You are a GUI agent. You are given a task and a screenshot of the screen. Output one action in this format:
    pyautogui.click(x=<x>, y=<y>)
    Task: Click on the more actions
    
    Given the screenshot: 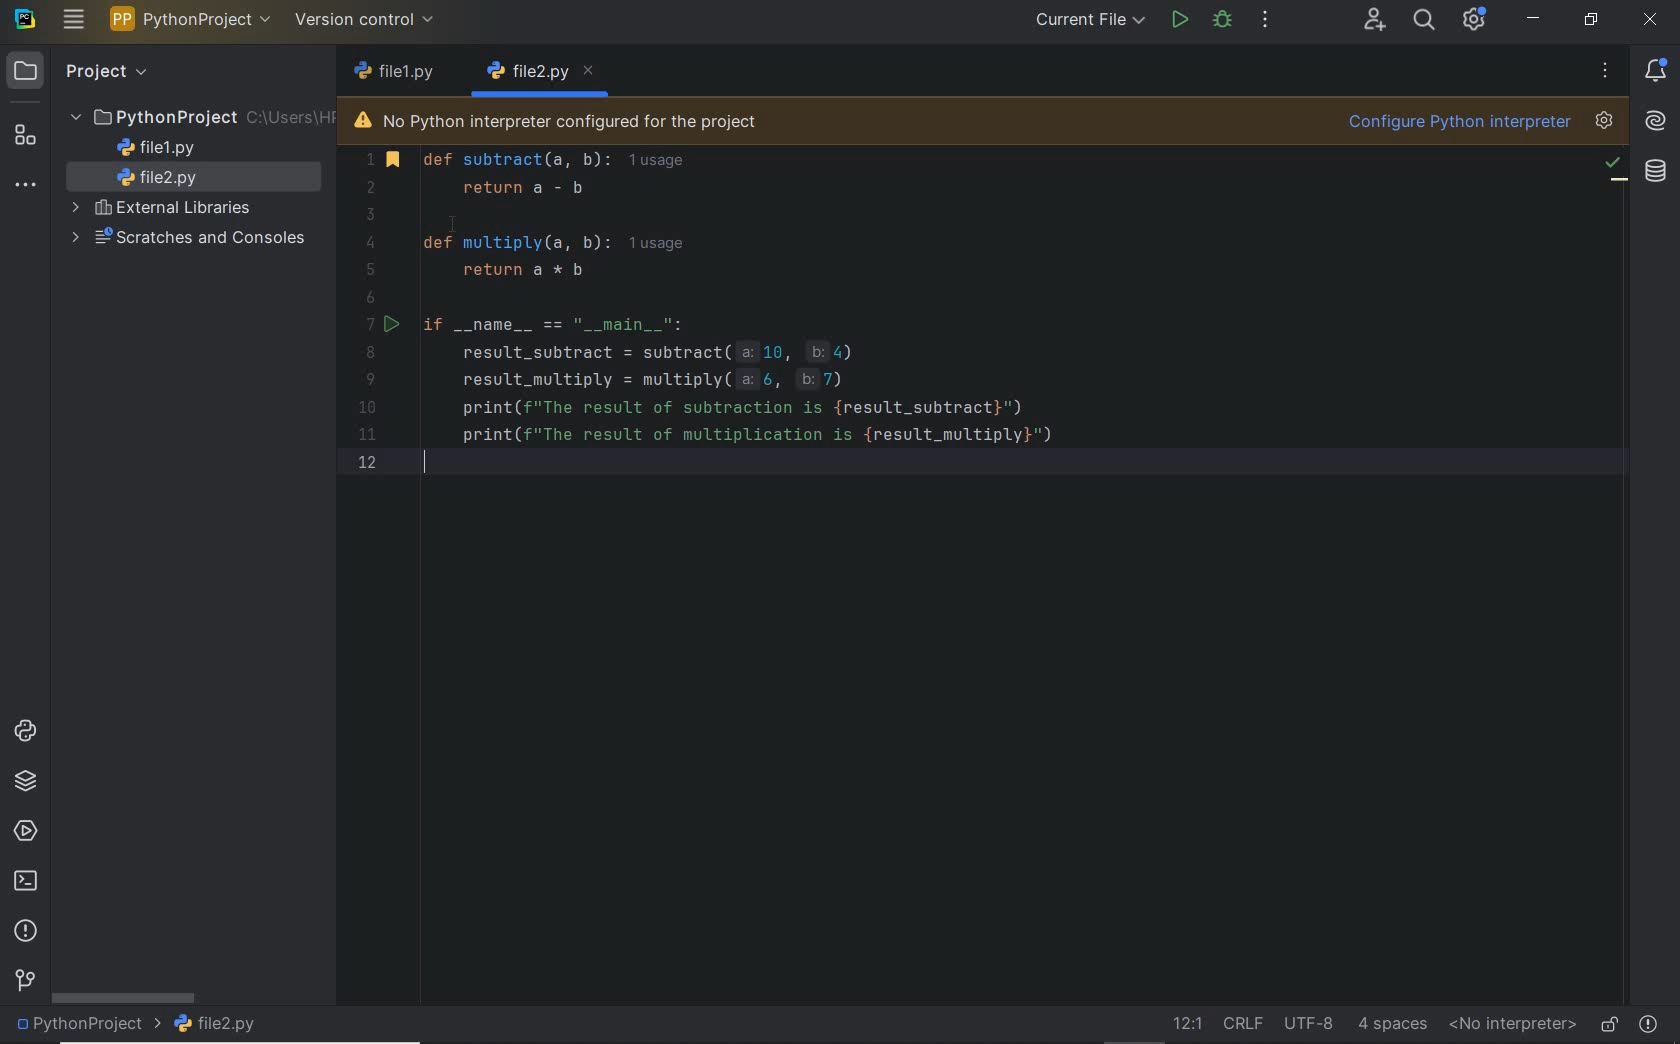 What is the action you would take?
    pyautogui.click(x=1265, y=19)
    